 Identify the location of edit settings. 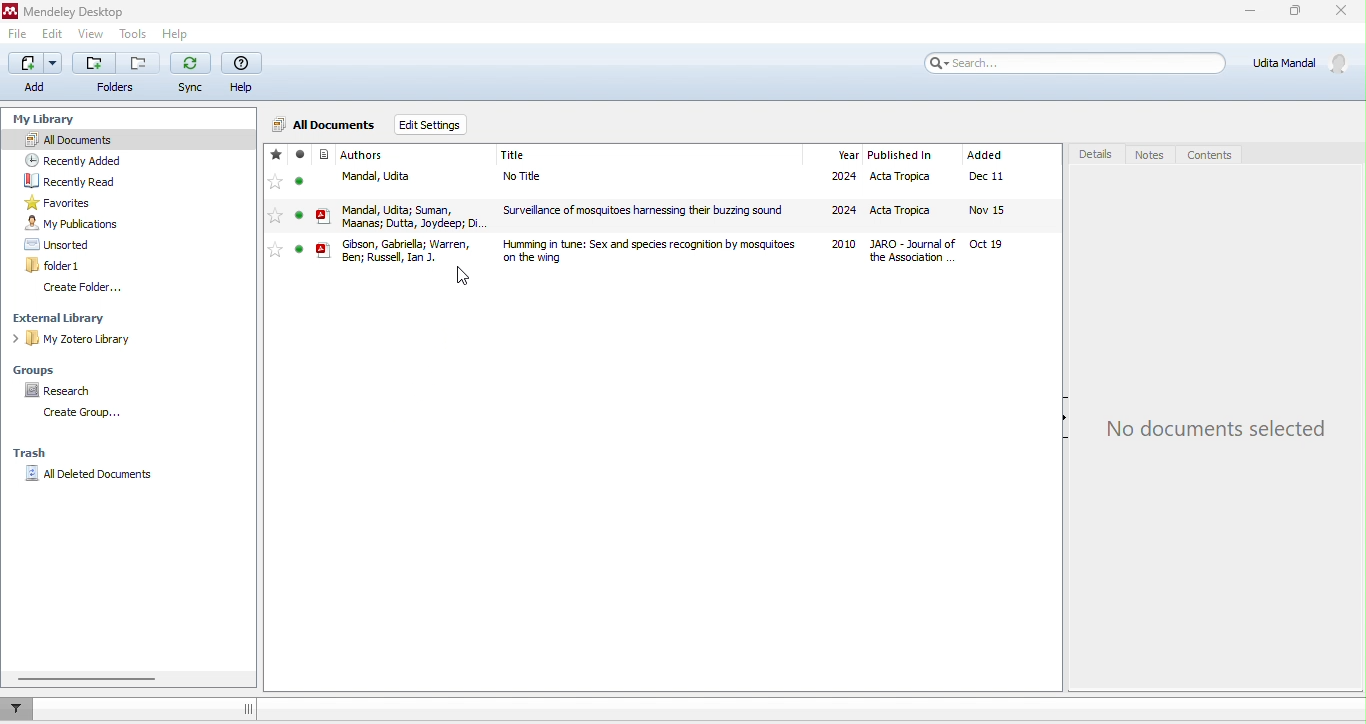
(430, 125).